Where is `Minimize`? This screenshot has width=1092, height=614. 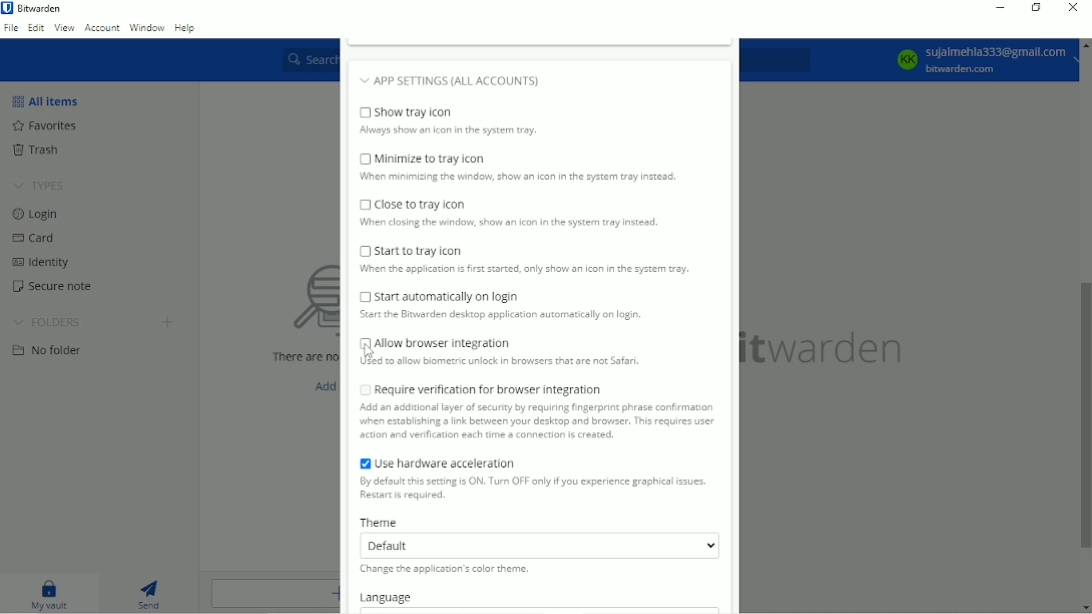 Minimize is located at coordinates (999, 7).